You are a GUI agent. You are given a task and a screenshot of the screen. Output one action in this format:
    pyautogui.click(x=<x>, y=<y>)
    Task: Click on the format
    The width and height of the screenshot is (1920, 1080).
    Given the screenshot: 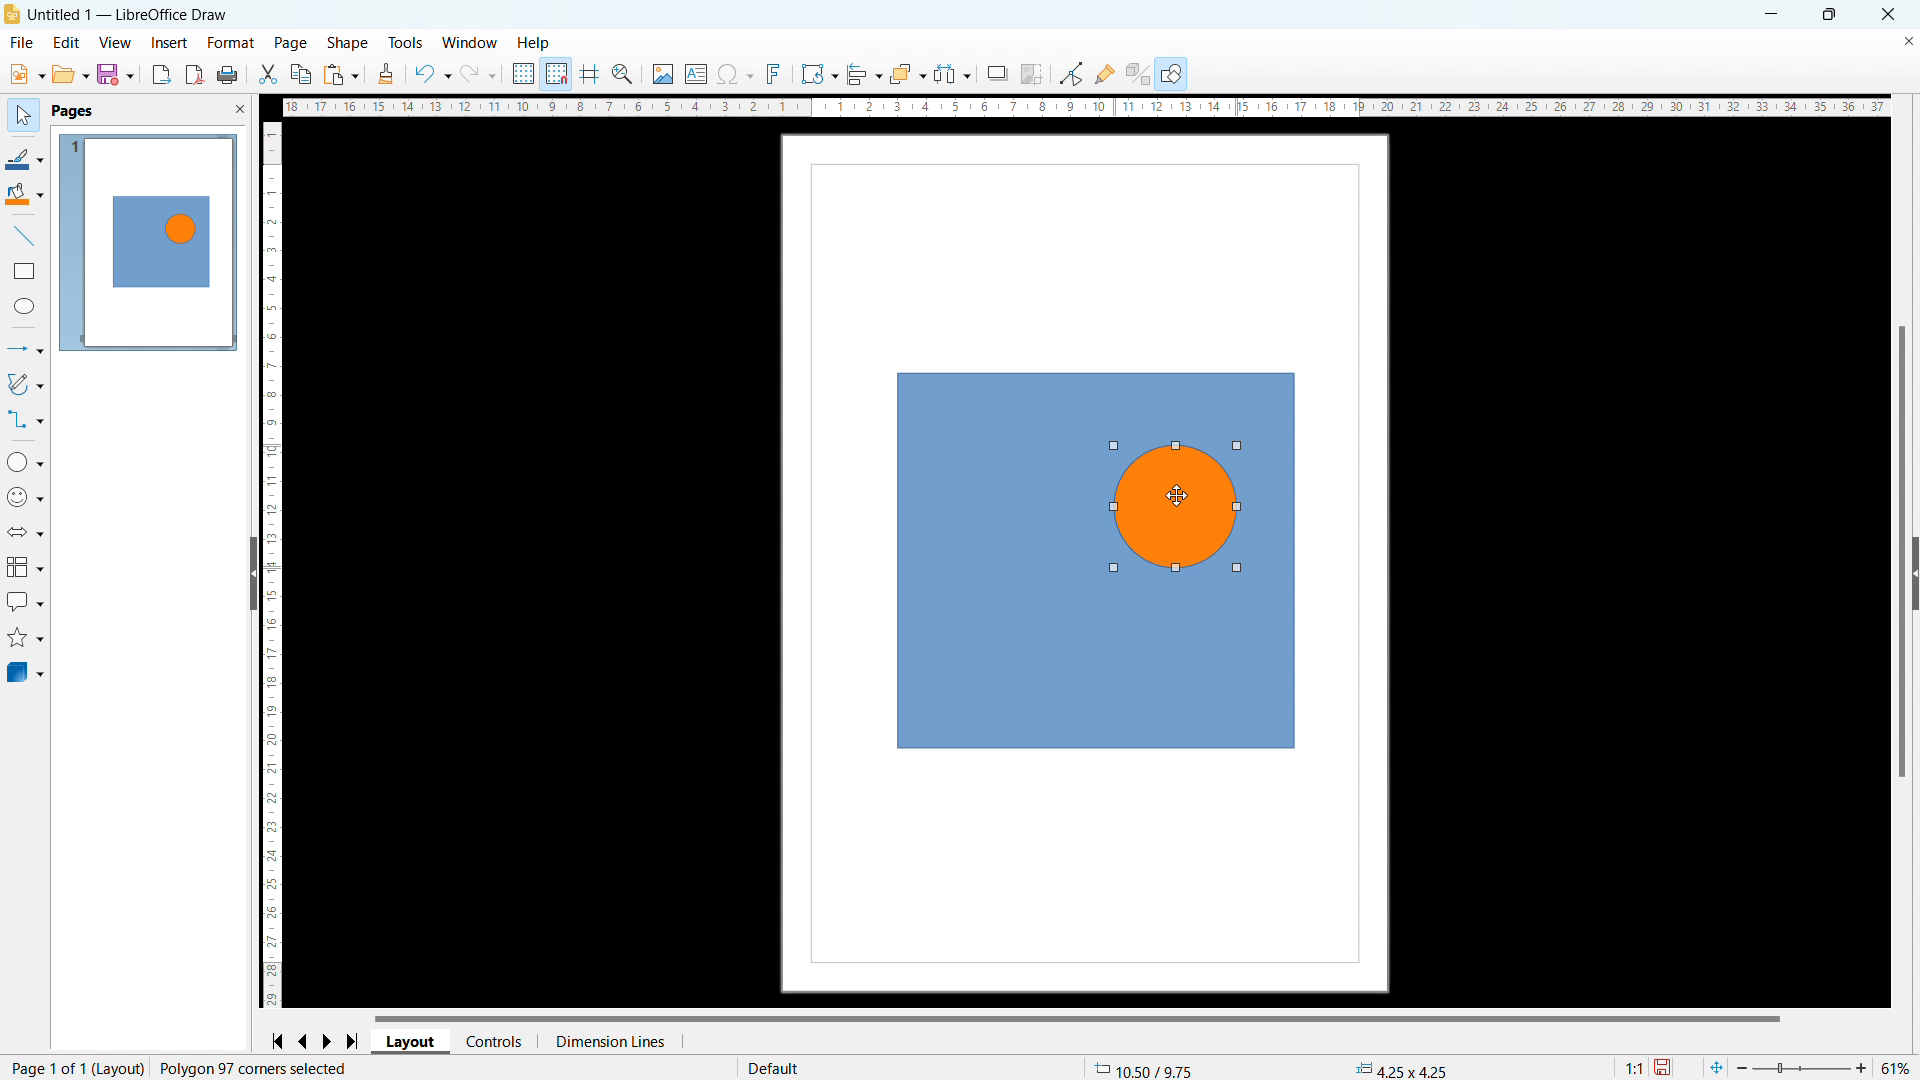 What is the action you would take?
    pyautogui.click(x=231, y=43)
    